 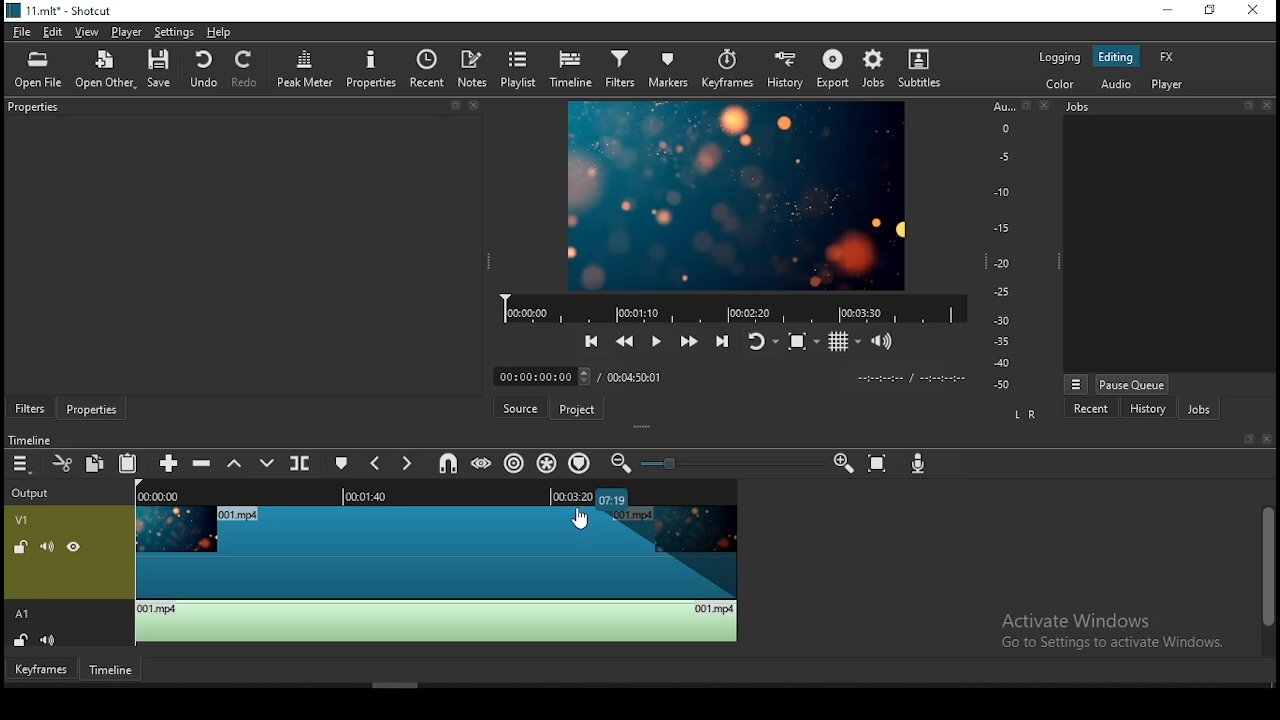 I want to click on create/edit marker, so click(x=341, y=463).